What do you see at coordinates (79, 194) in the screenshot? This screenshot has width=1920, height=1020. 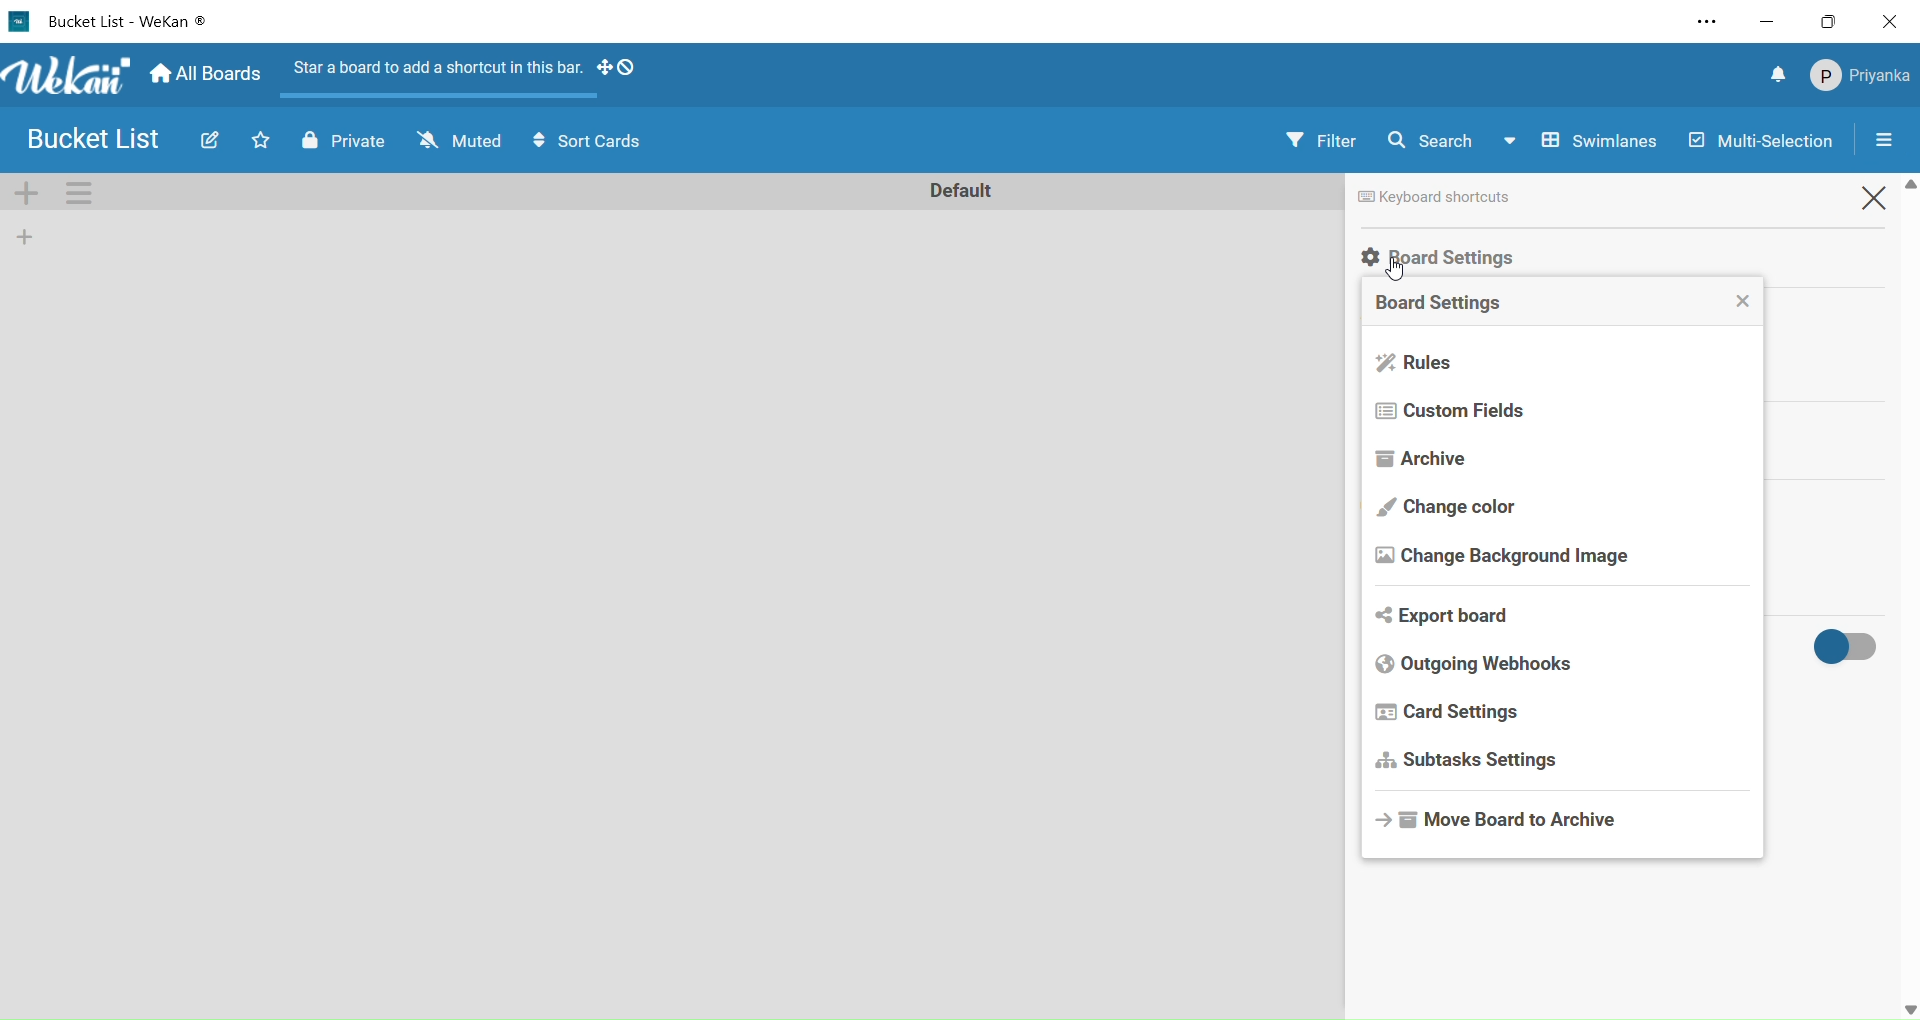 I see `swimlane actions` at bounding box center [79, 194].